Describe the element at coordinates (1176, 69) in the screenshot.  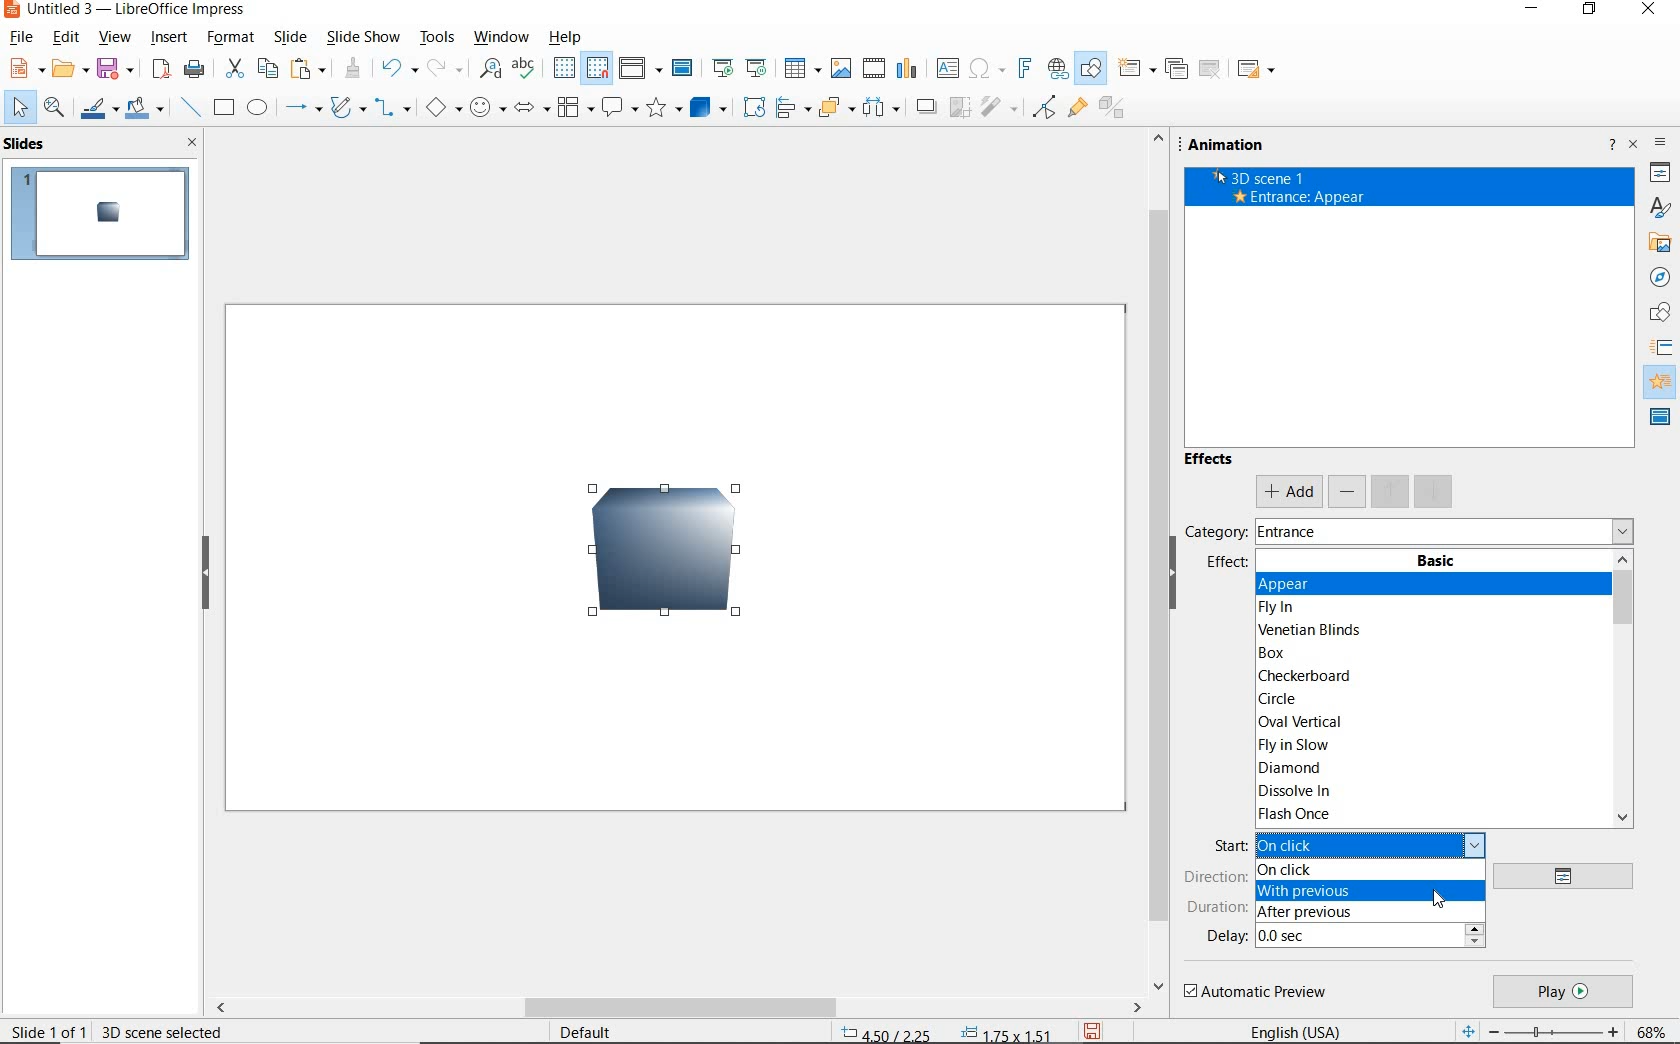
I see `duplicate slide` at that location.